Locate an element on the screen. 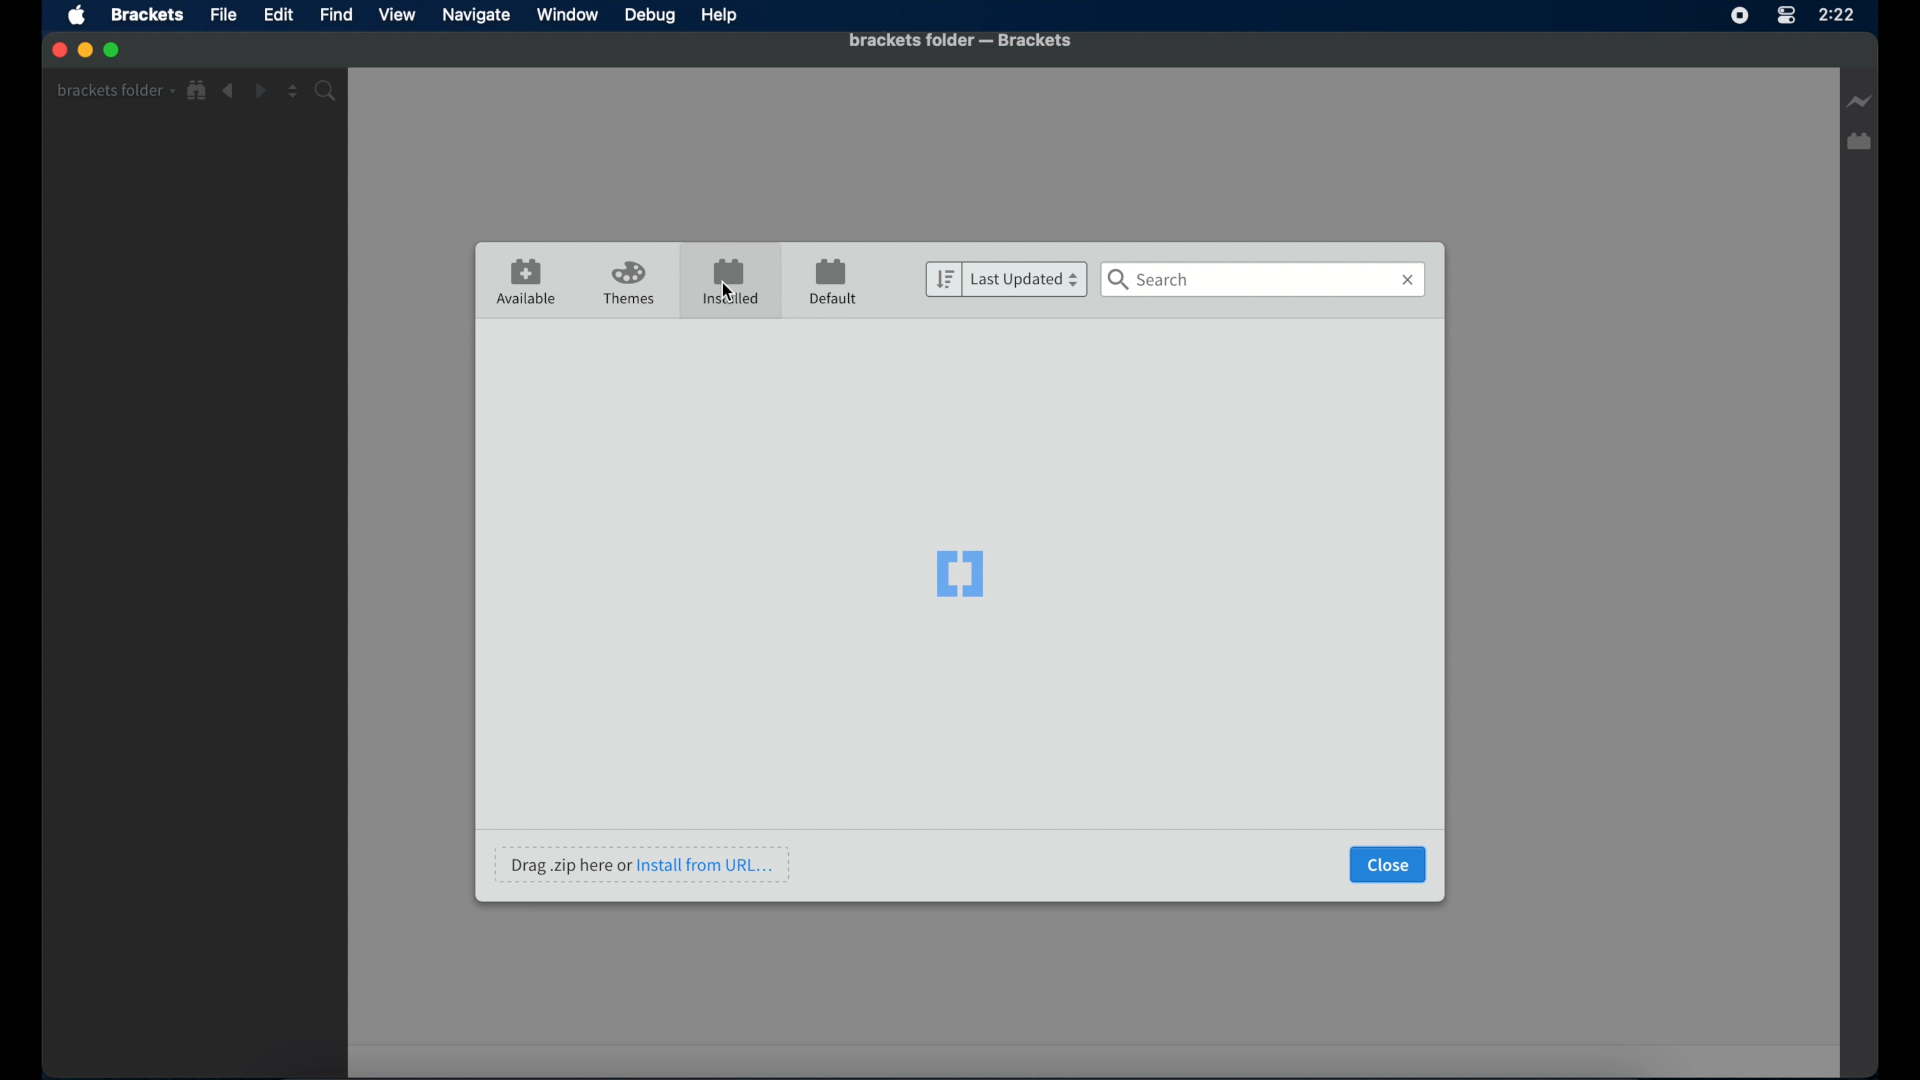  close is located at coordinates (1389, 865).